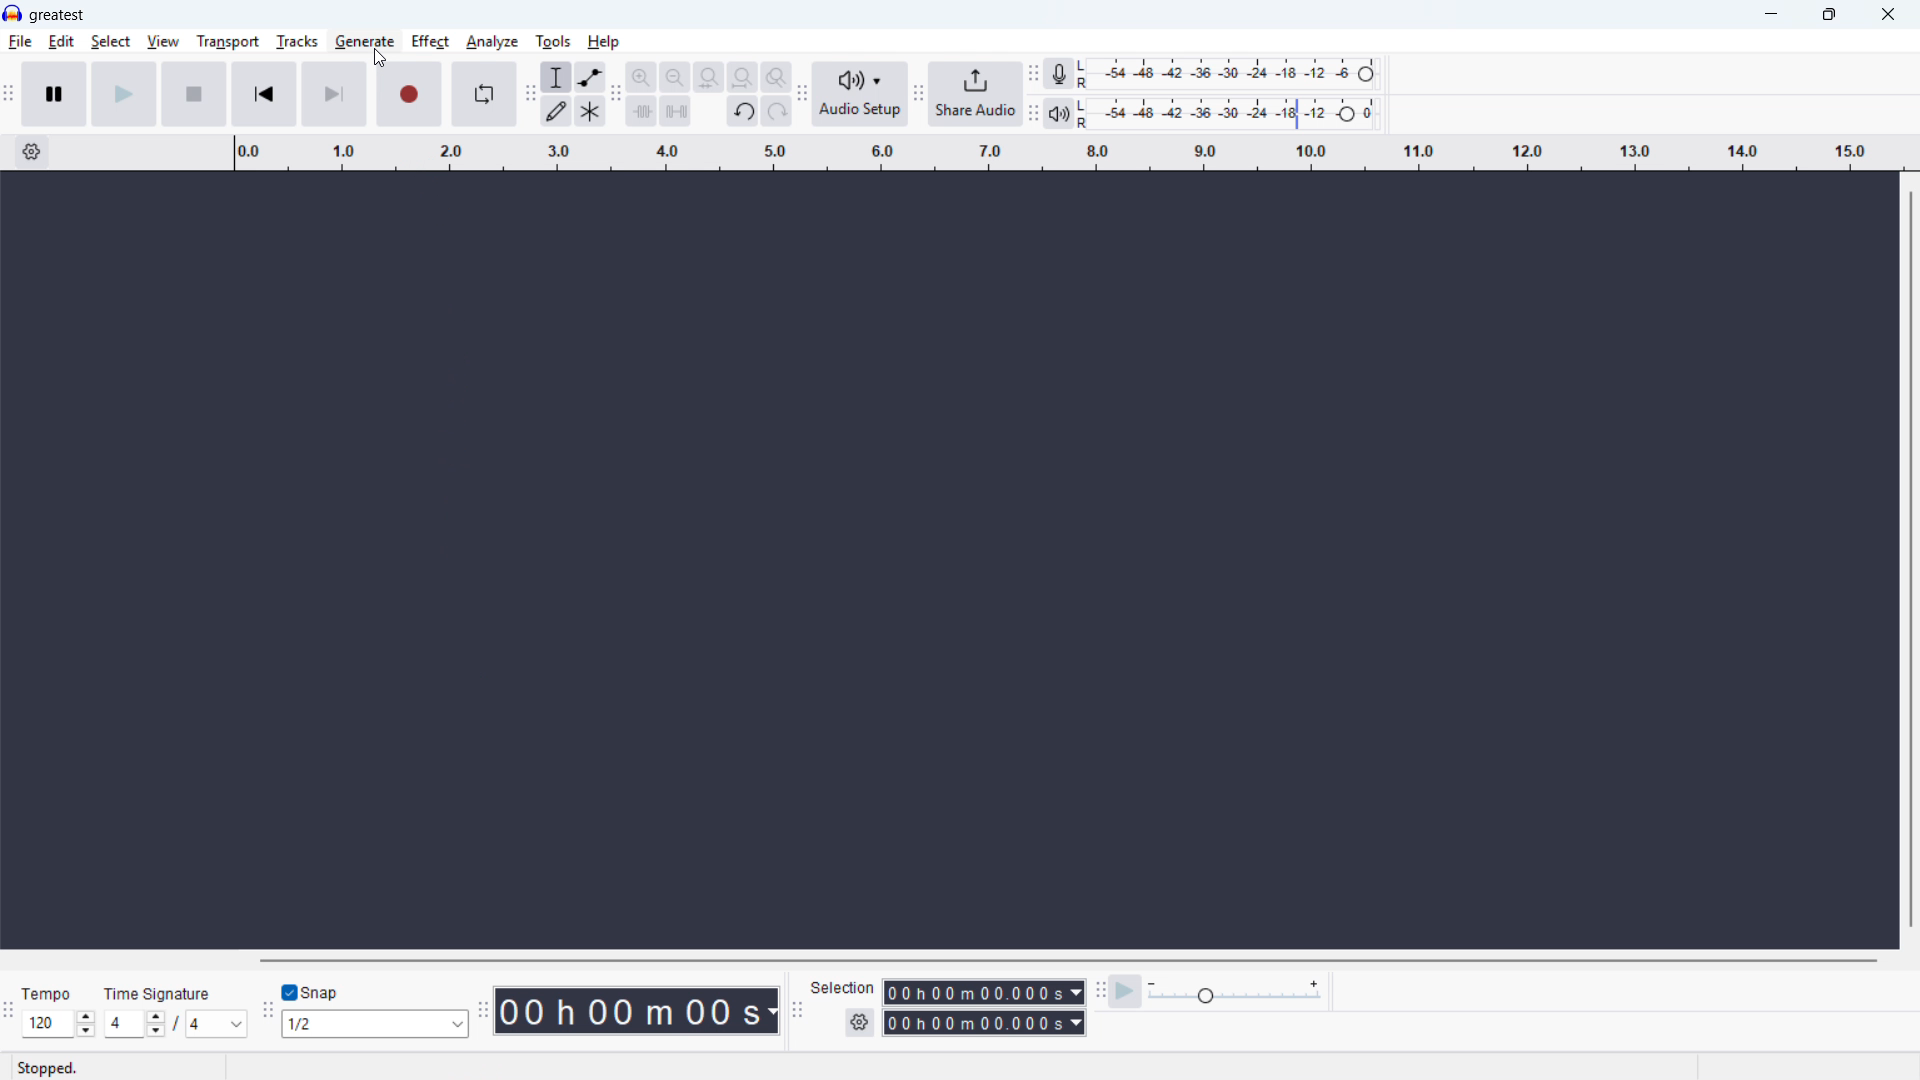 This screenshot has height=1080, width=1920. What do you see at coordinates (743, 113) in the screenshot?
I see `undo` at bounding box center [743, 113].